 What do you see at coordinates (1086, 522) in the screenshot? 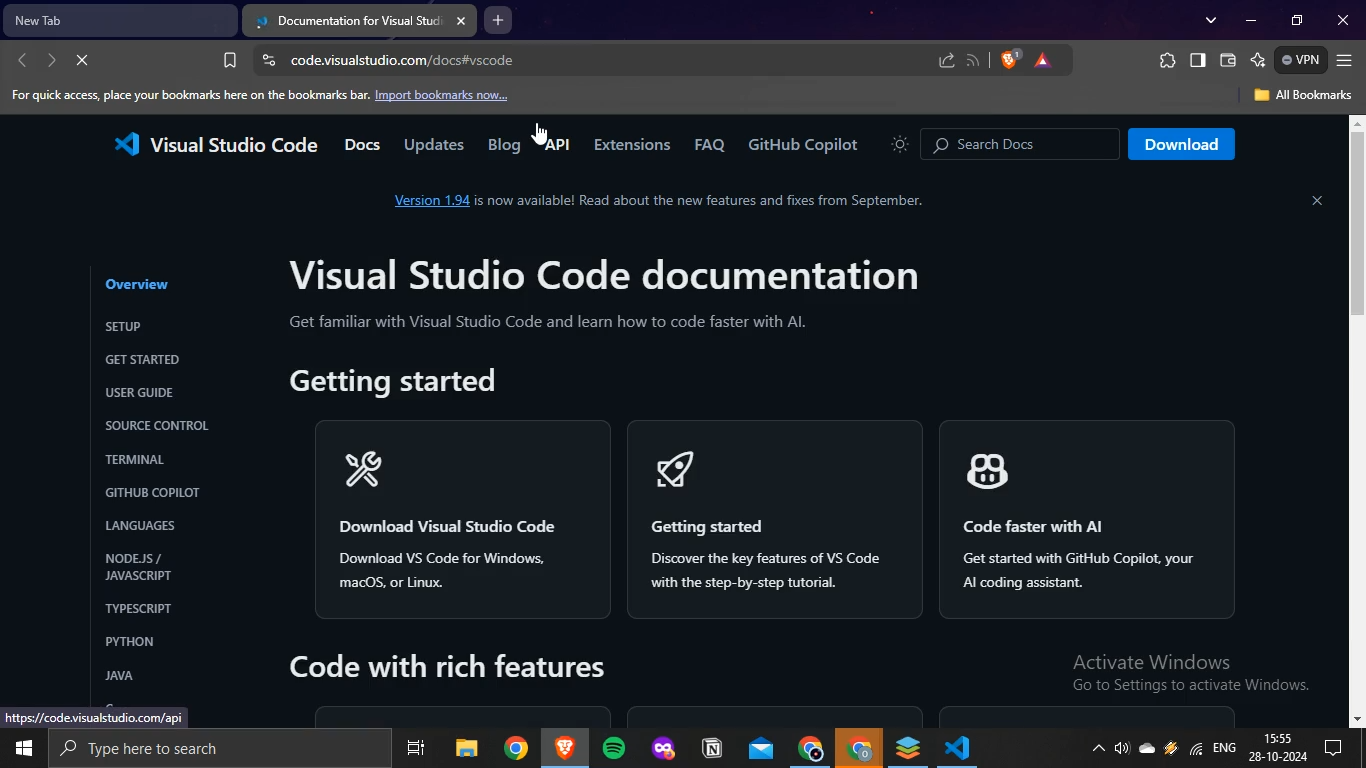
I see `Code faster with Al
Get started with GitHub Copilot. your
Al coding assistant.` at bounding box center [1086, 522].